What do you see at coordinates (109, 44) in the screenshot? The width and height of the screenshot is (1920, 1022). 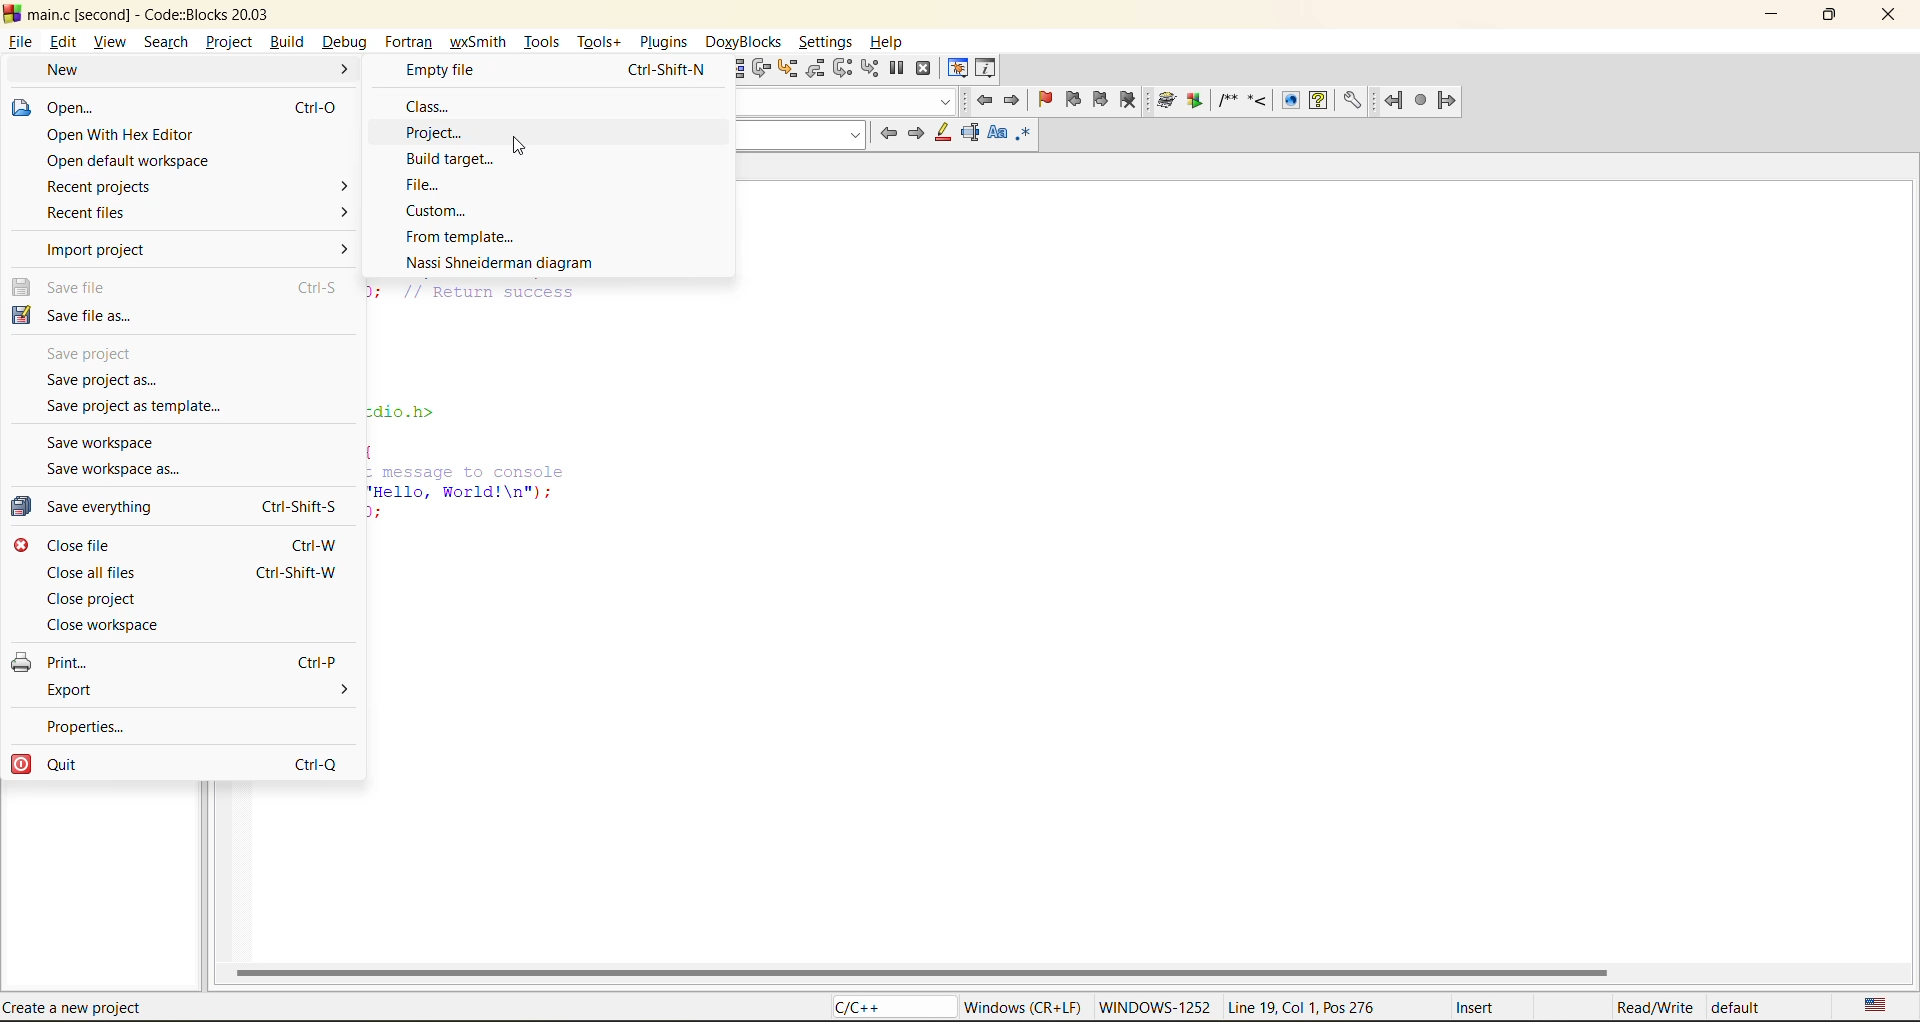 I see `view` at bounding box center [109, 44].